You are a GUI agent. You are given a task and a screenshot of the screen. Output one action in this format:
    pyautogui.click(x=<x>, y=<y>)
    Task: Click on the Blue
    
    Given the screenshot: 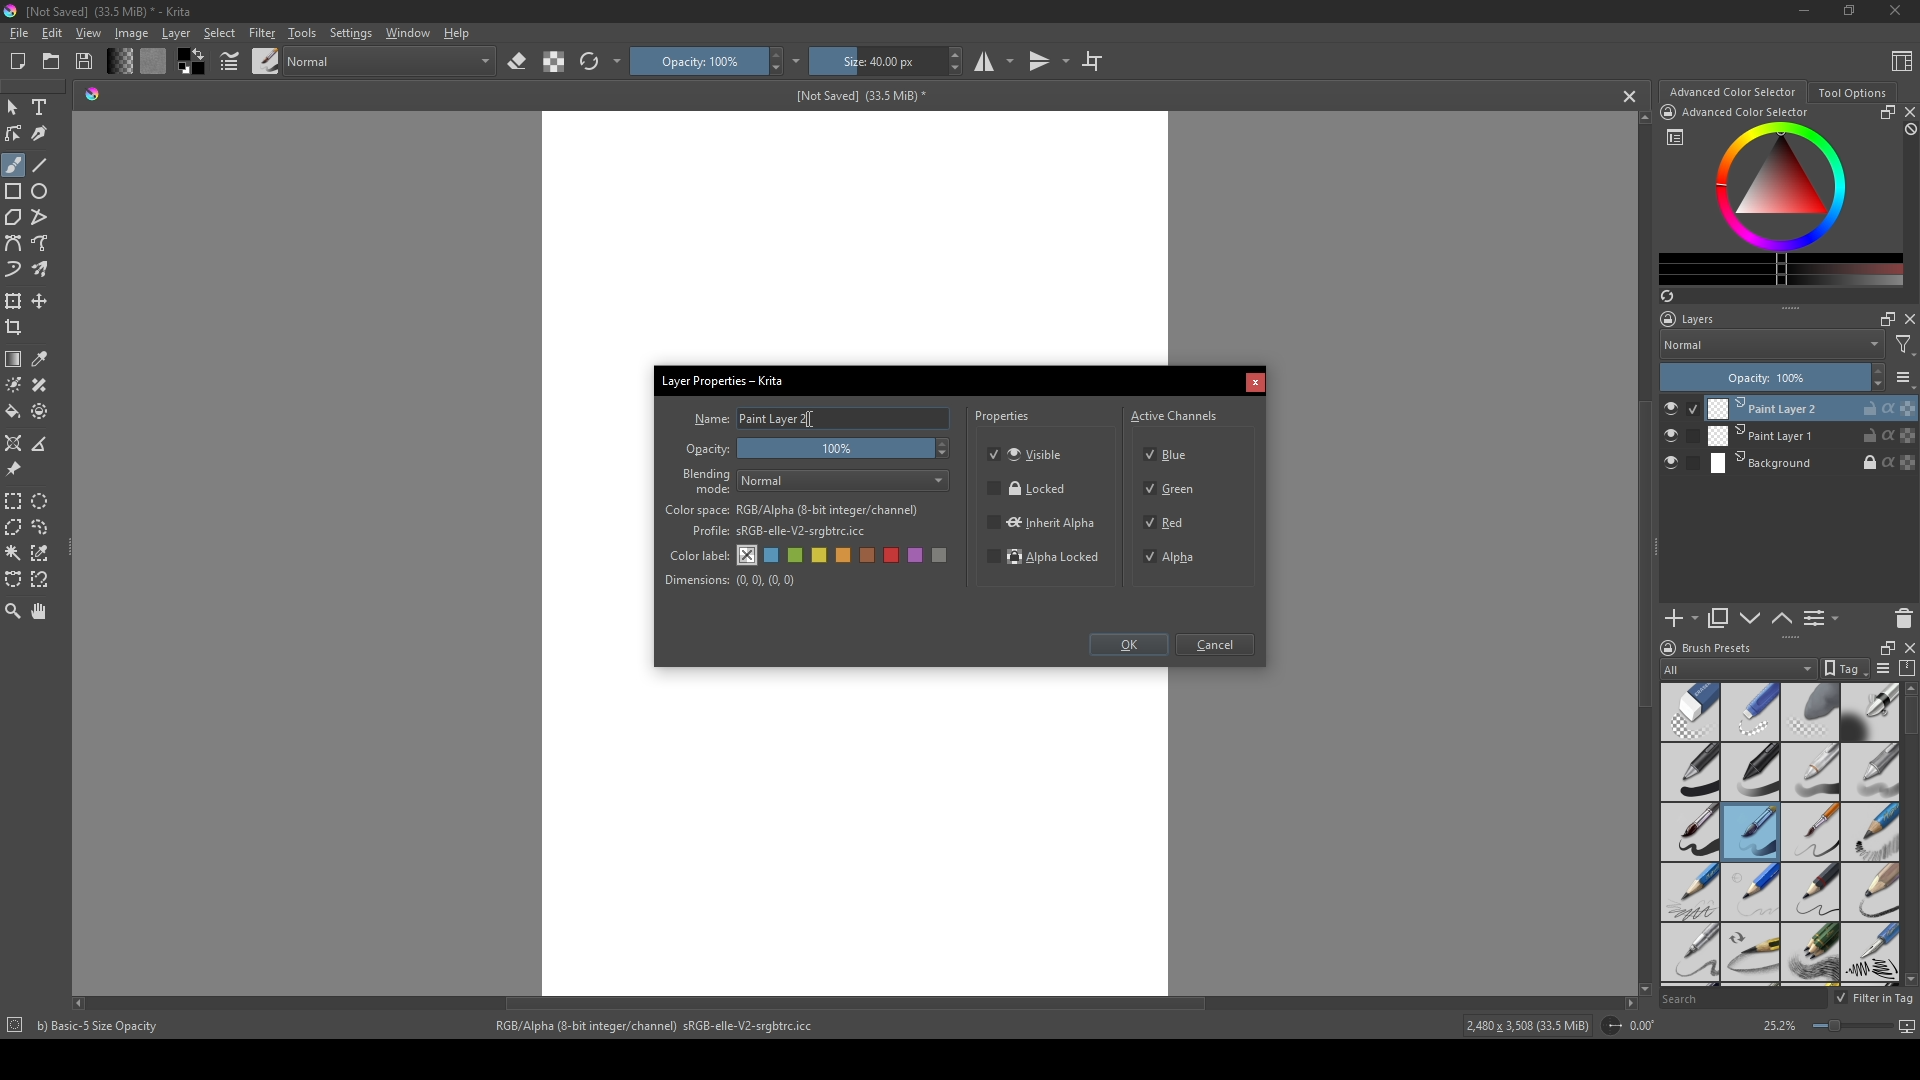 What is the action you would take?
    pyautogui.click(x=1171, y=452)
    